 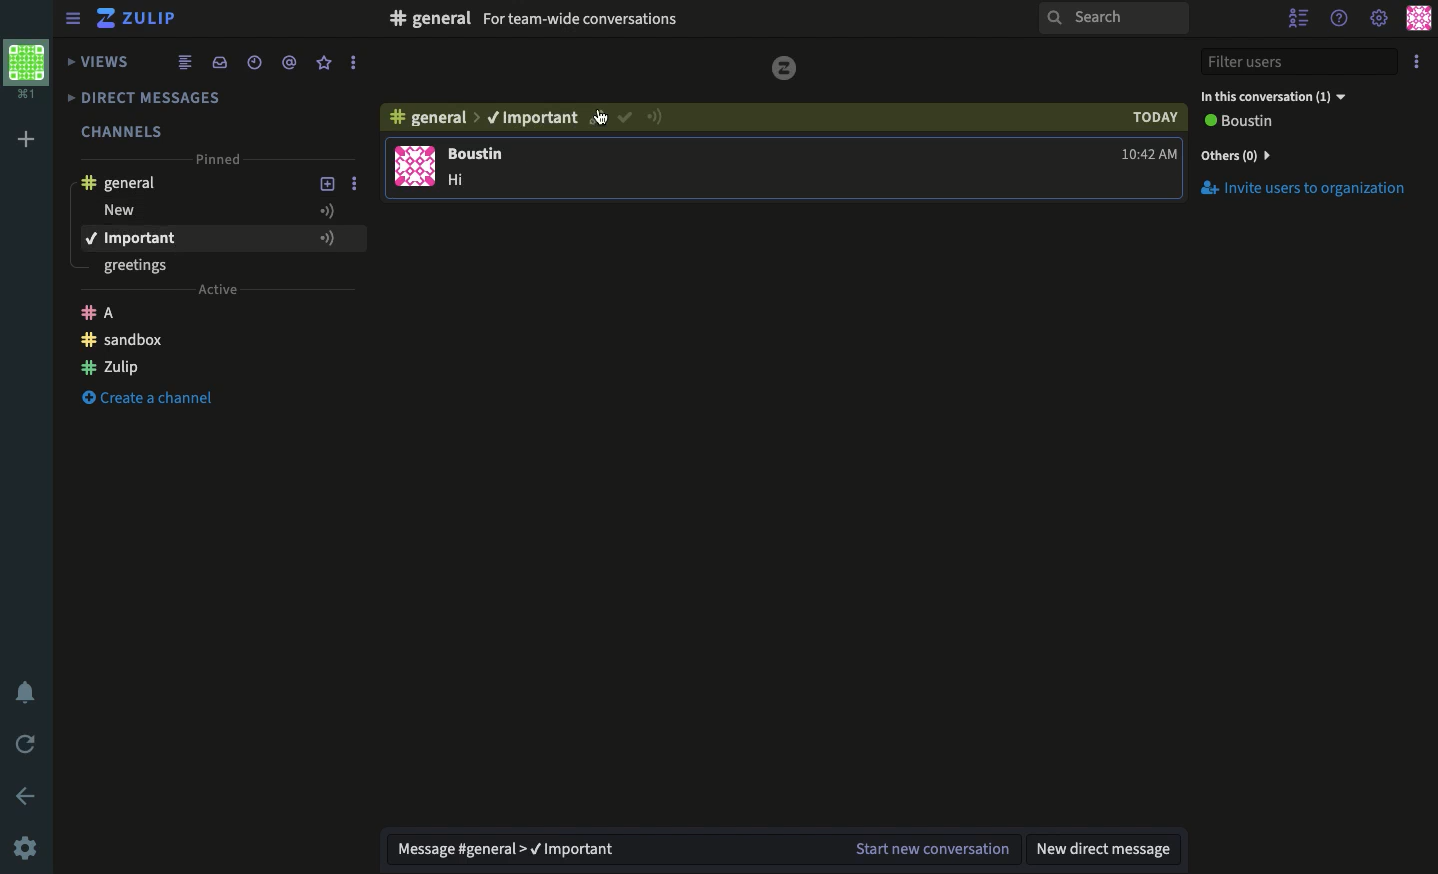 I want to click on Refresh, so click(x=28, y=744).